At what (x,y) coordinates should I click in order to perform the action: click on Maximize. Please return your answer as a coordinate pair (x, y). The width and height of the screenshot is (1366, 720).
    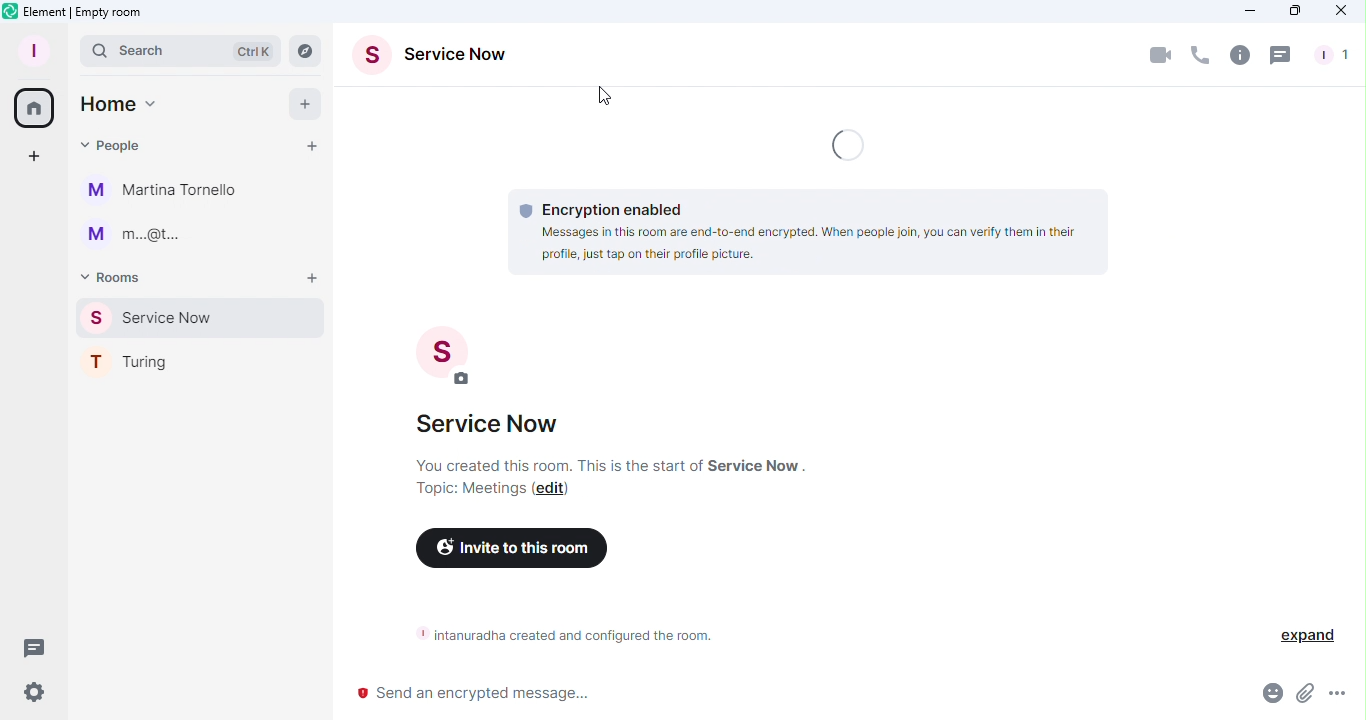
    Looking at the image, I should click on (1293, 11).